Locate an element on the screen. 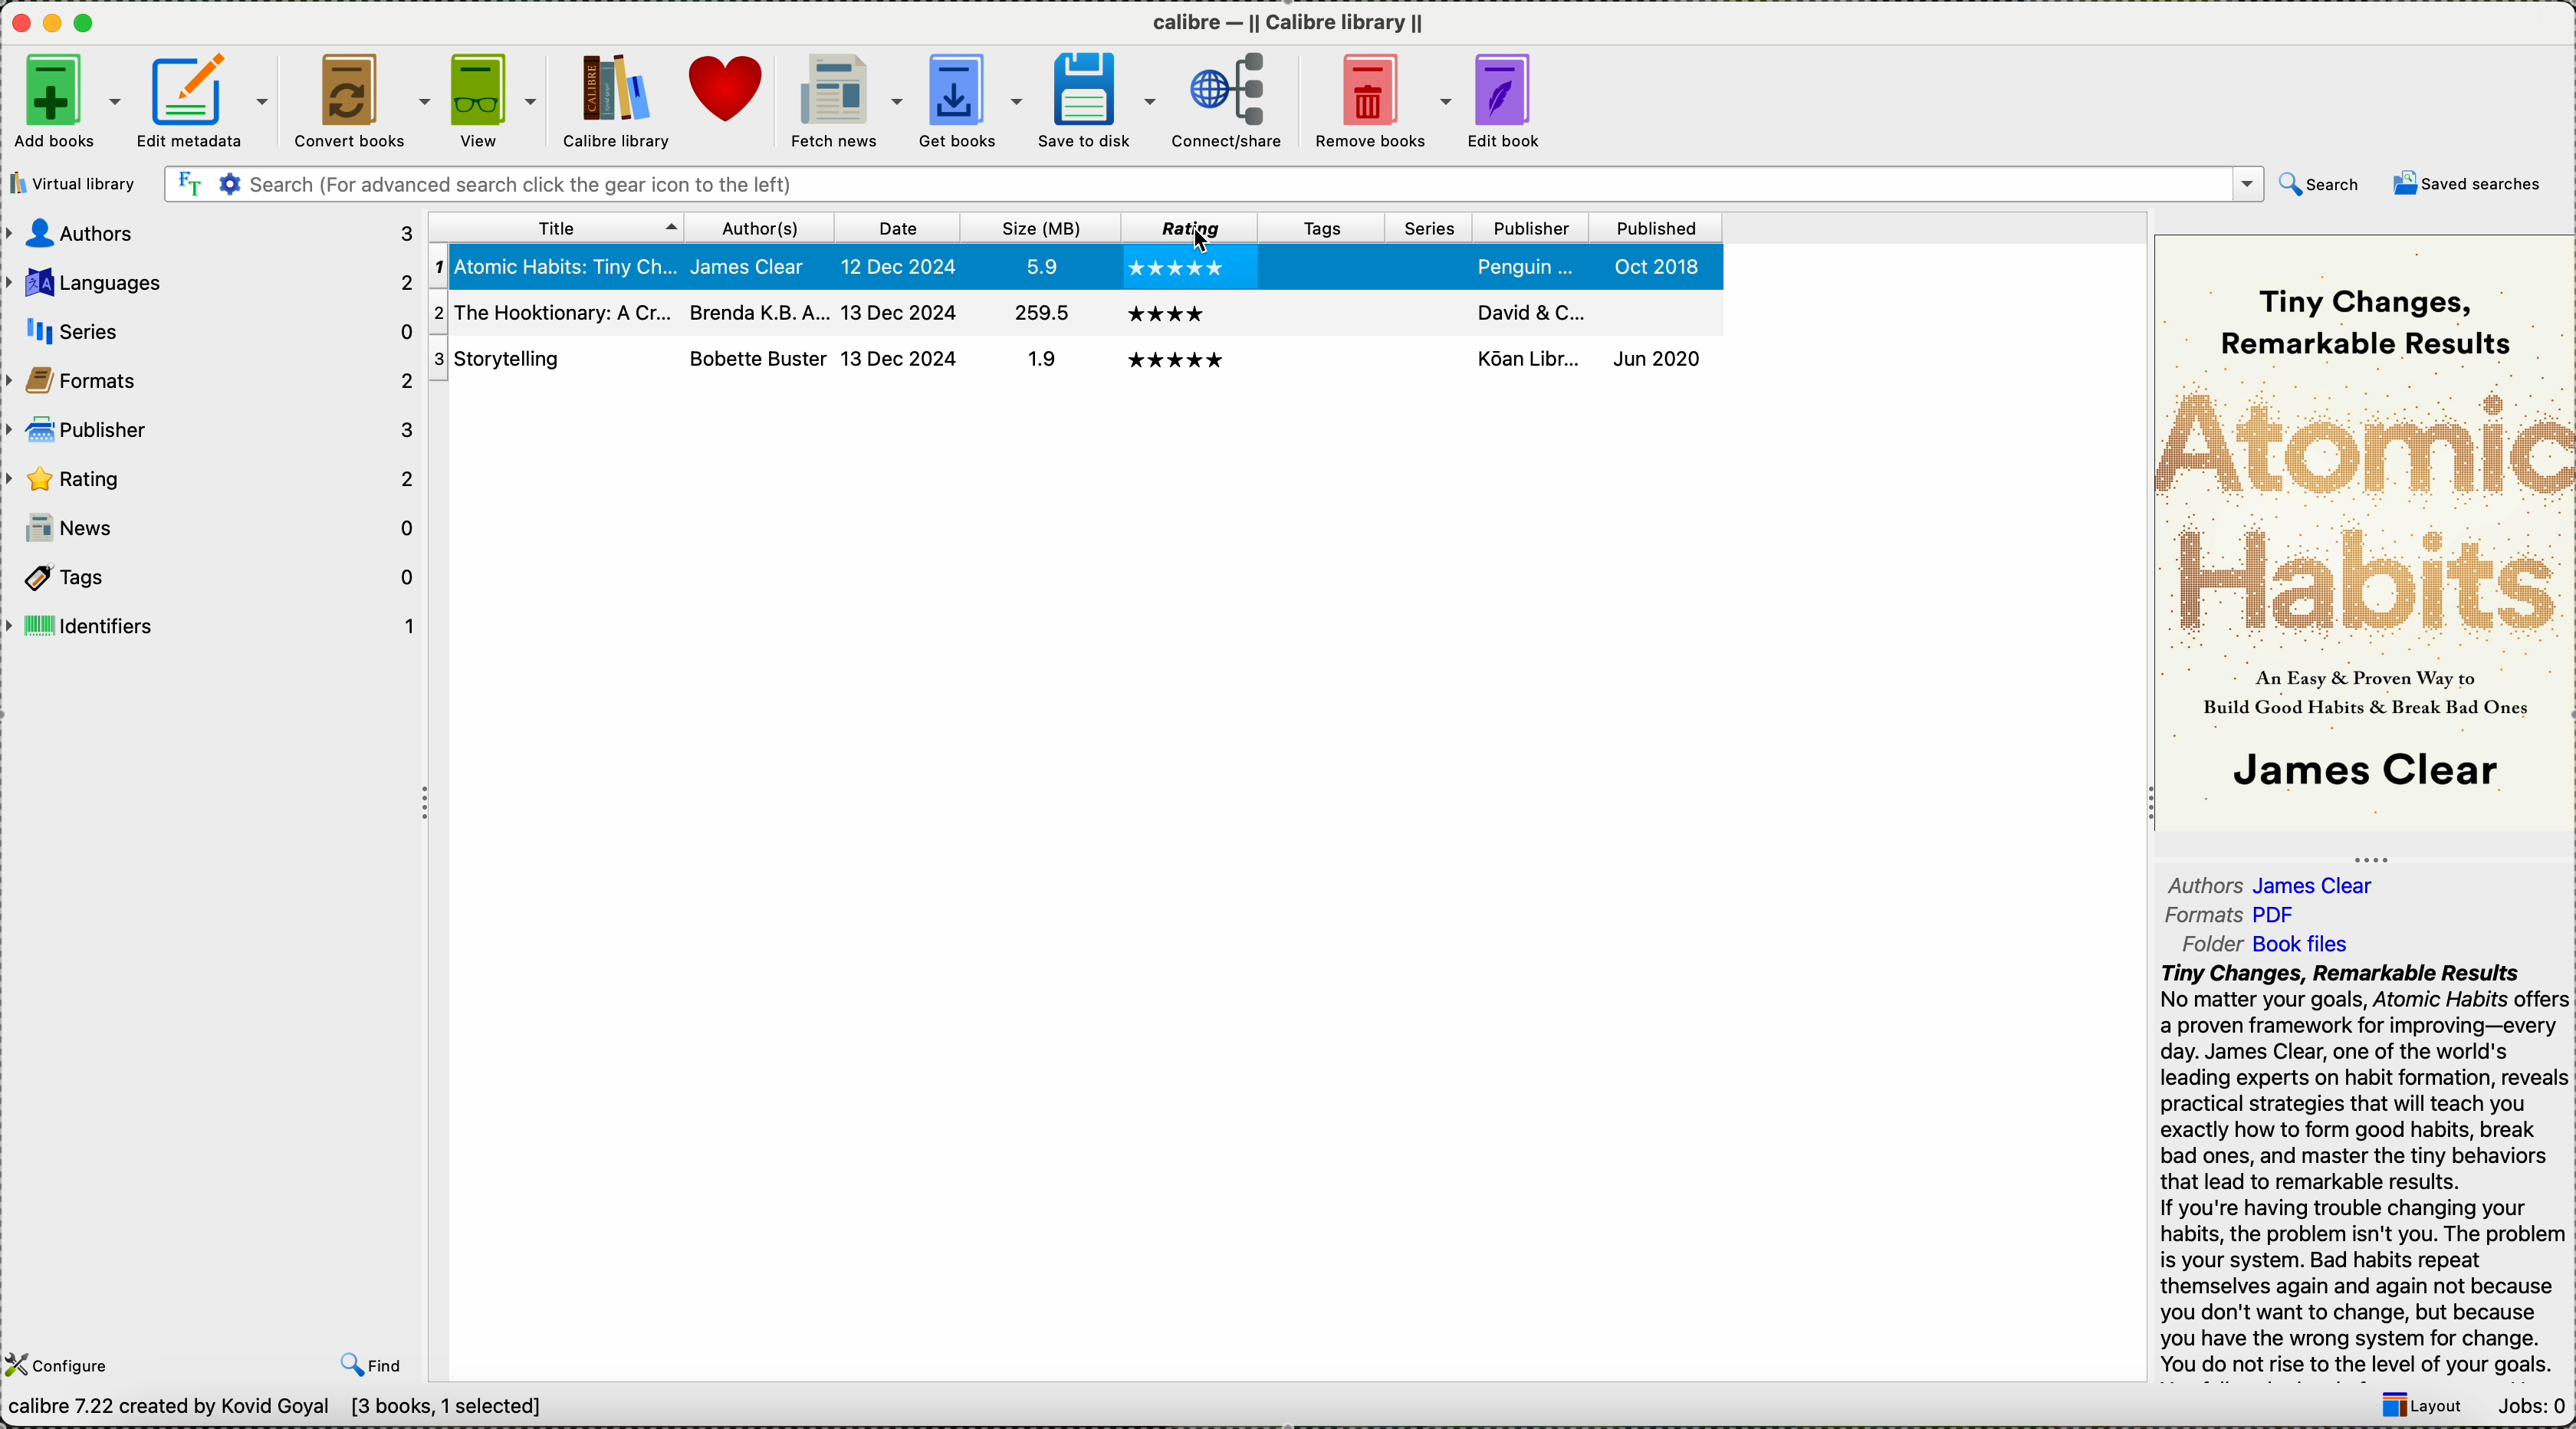 The width and height of the screenshot is (2576, 1429). folder book files is located at coordinates (2199, 943).